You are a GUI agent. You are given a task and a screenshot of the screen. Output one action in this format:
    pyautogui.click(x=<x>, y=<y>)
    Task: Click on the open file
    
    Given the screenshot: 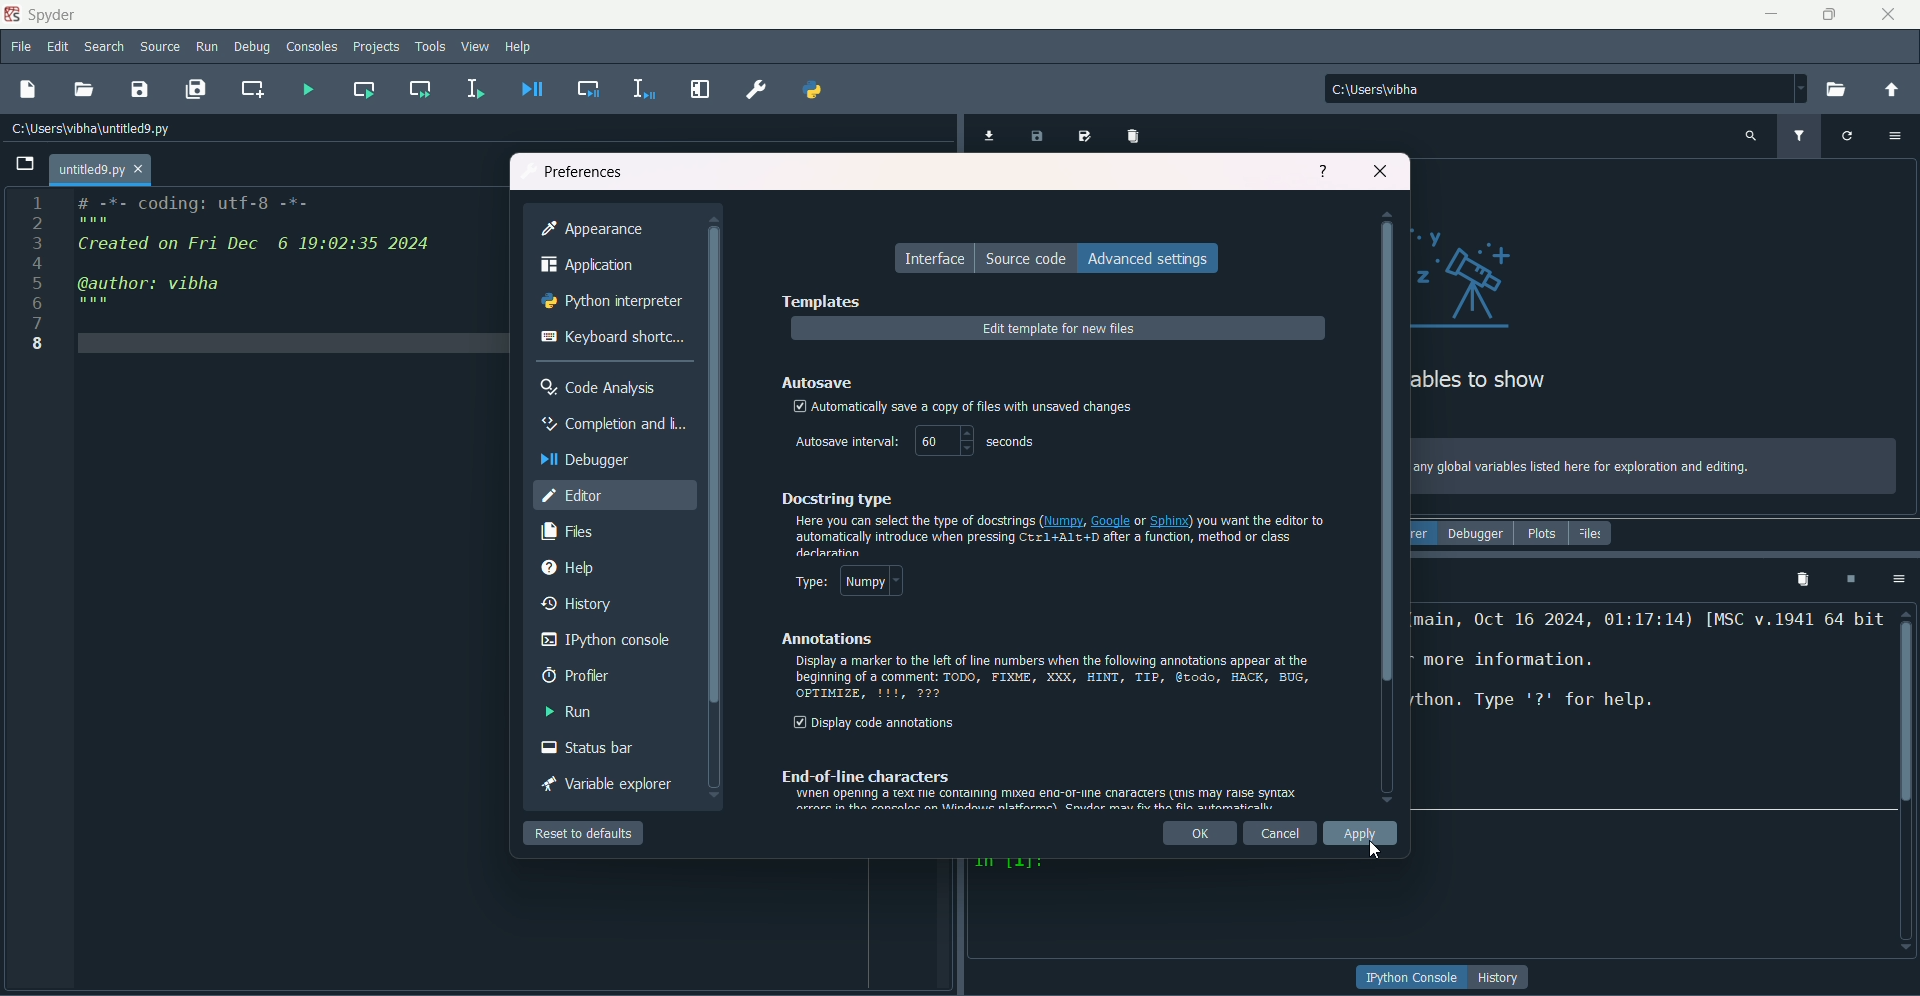 What is the action you would take?
    pyautogui.click(x=85, y=90)
    